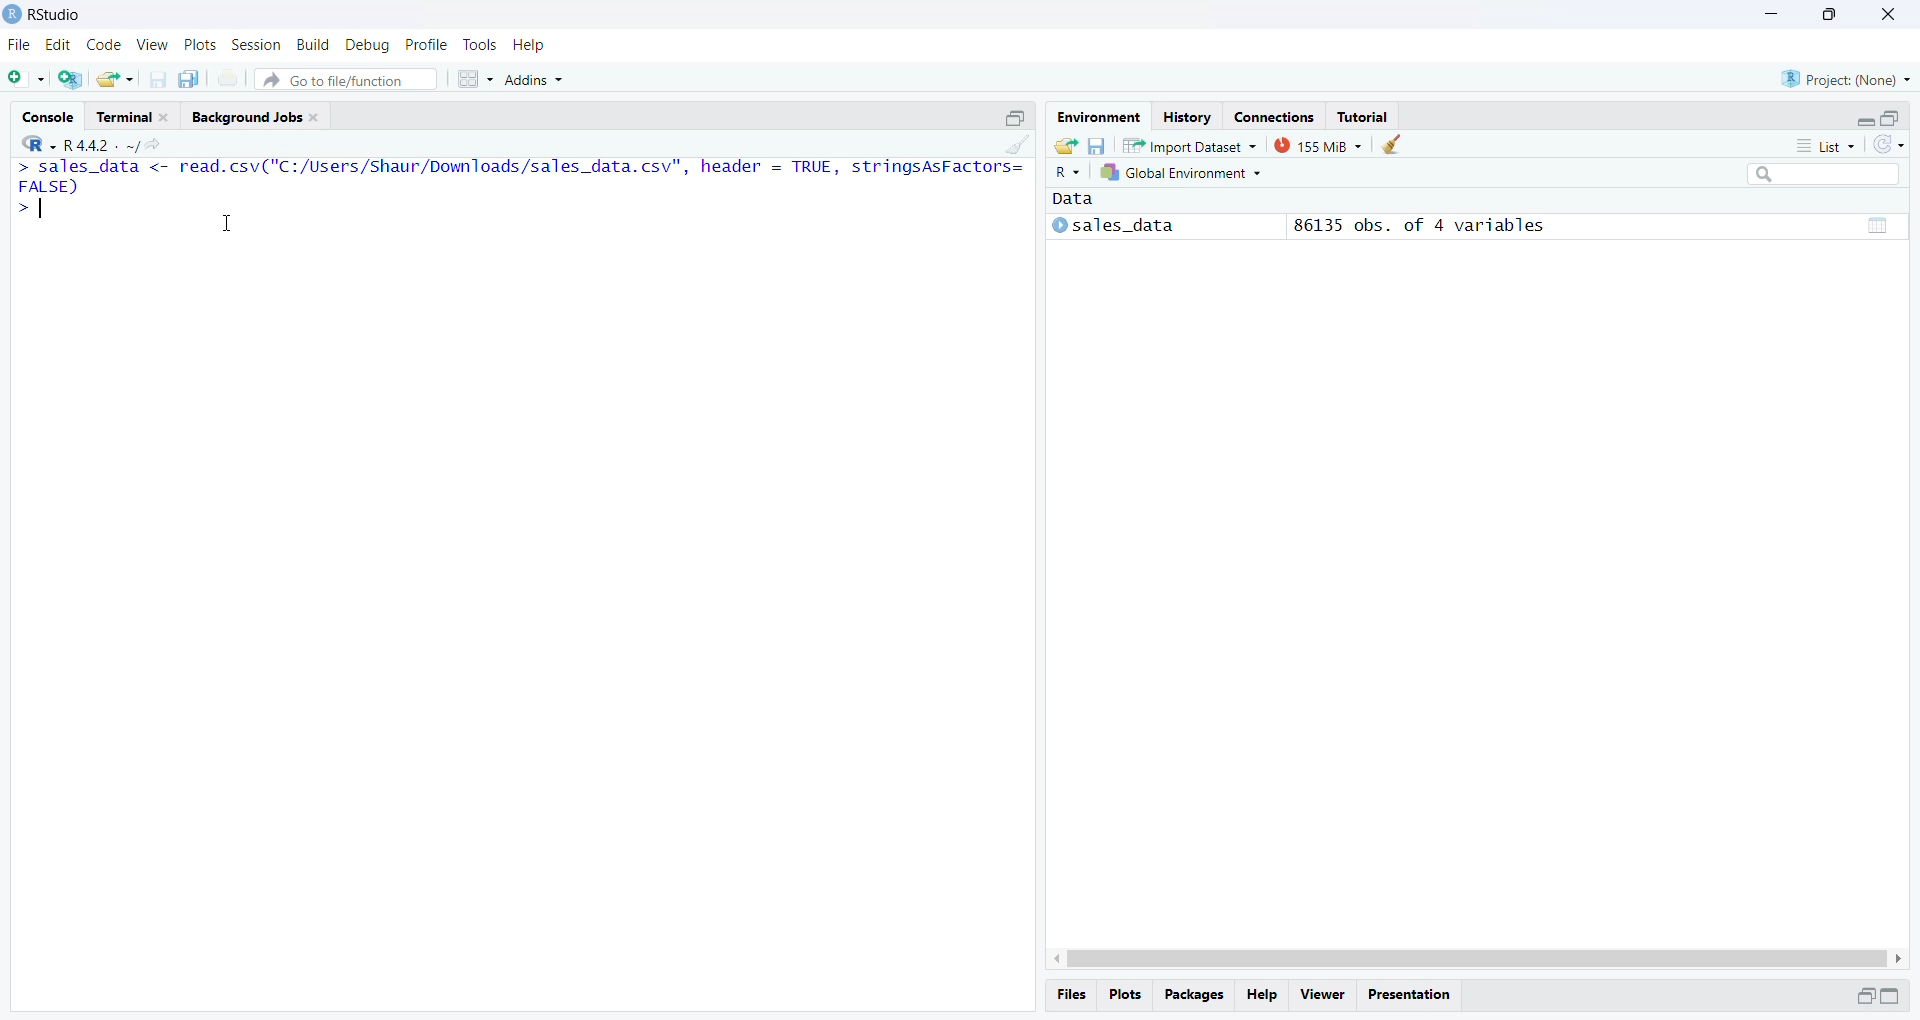  What do you see at coordinates (1361, 117) in the screenshot?
I see `Tutorial` at bounding box center [1361, 117].